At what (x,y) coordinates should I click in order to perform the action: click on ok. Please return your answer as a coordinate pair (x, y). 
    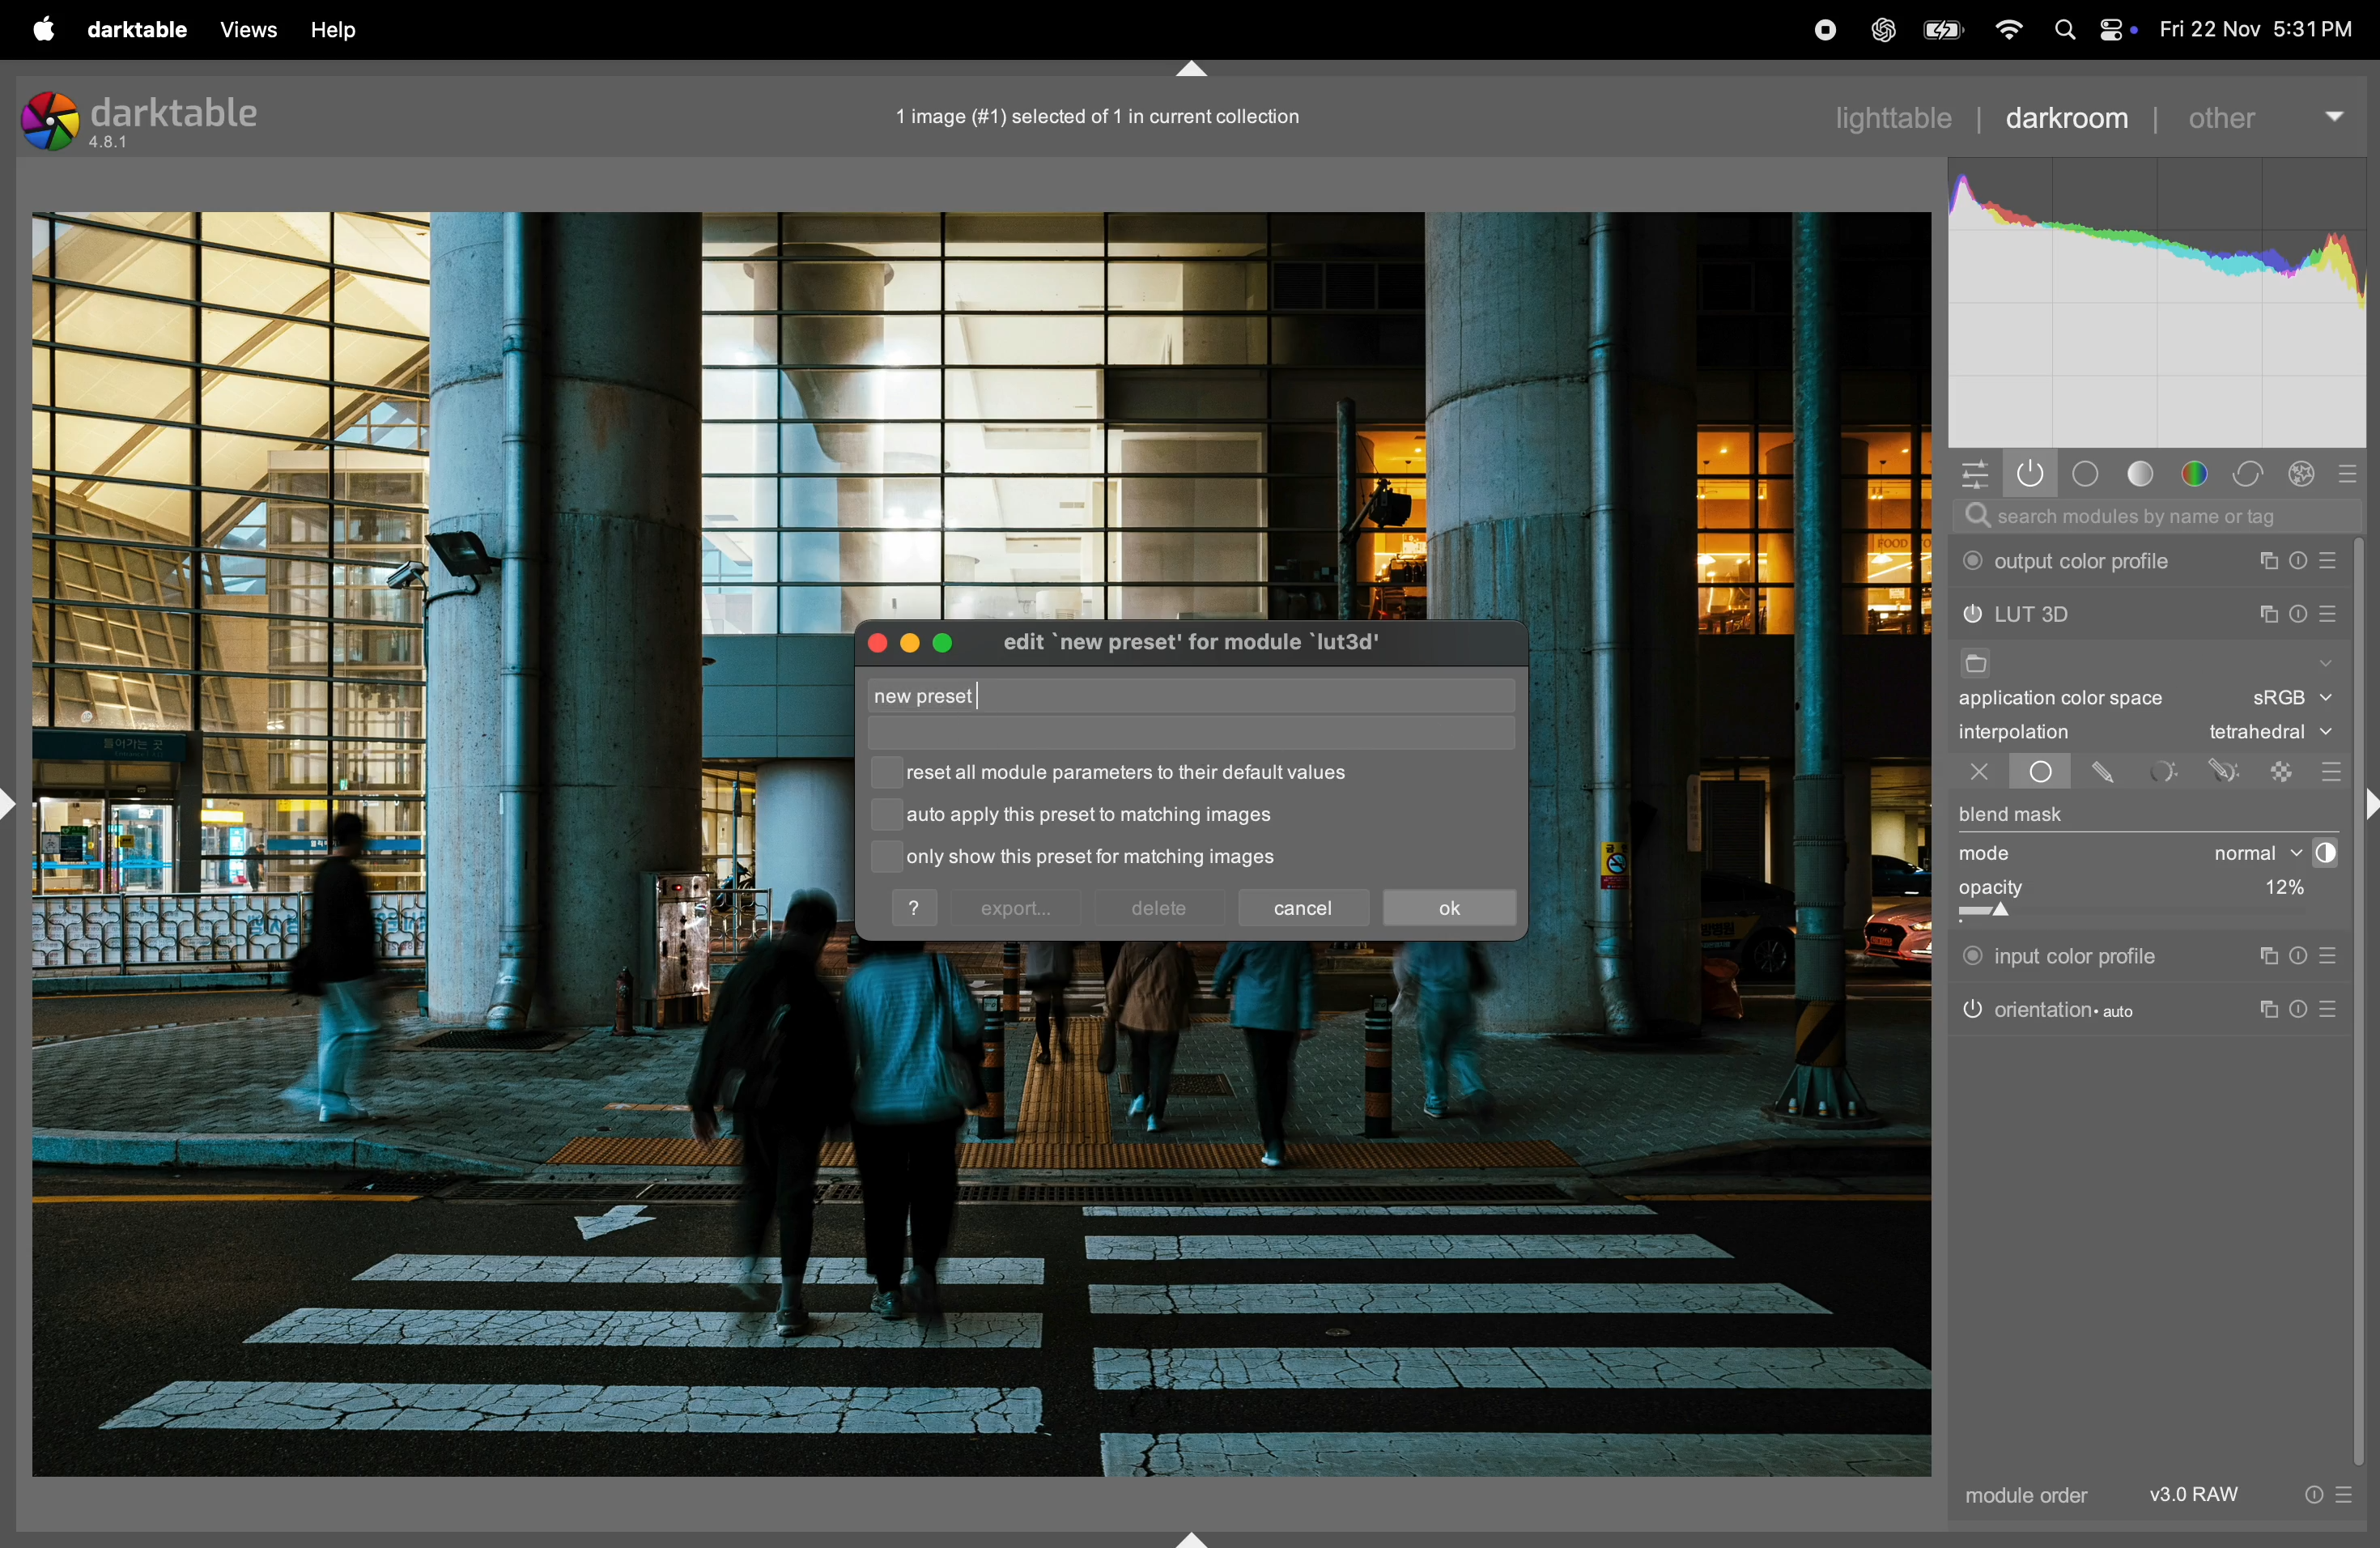
    Looking at the image, I should click on (1449, 909).